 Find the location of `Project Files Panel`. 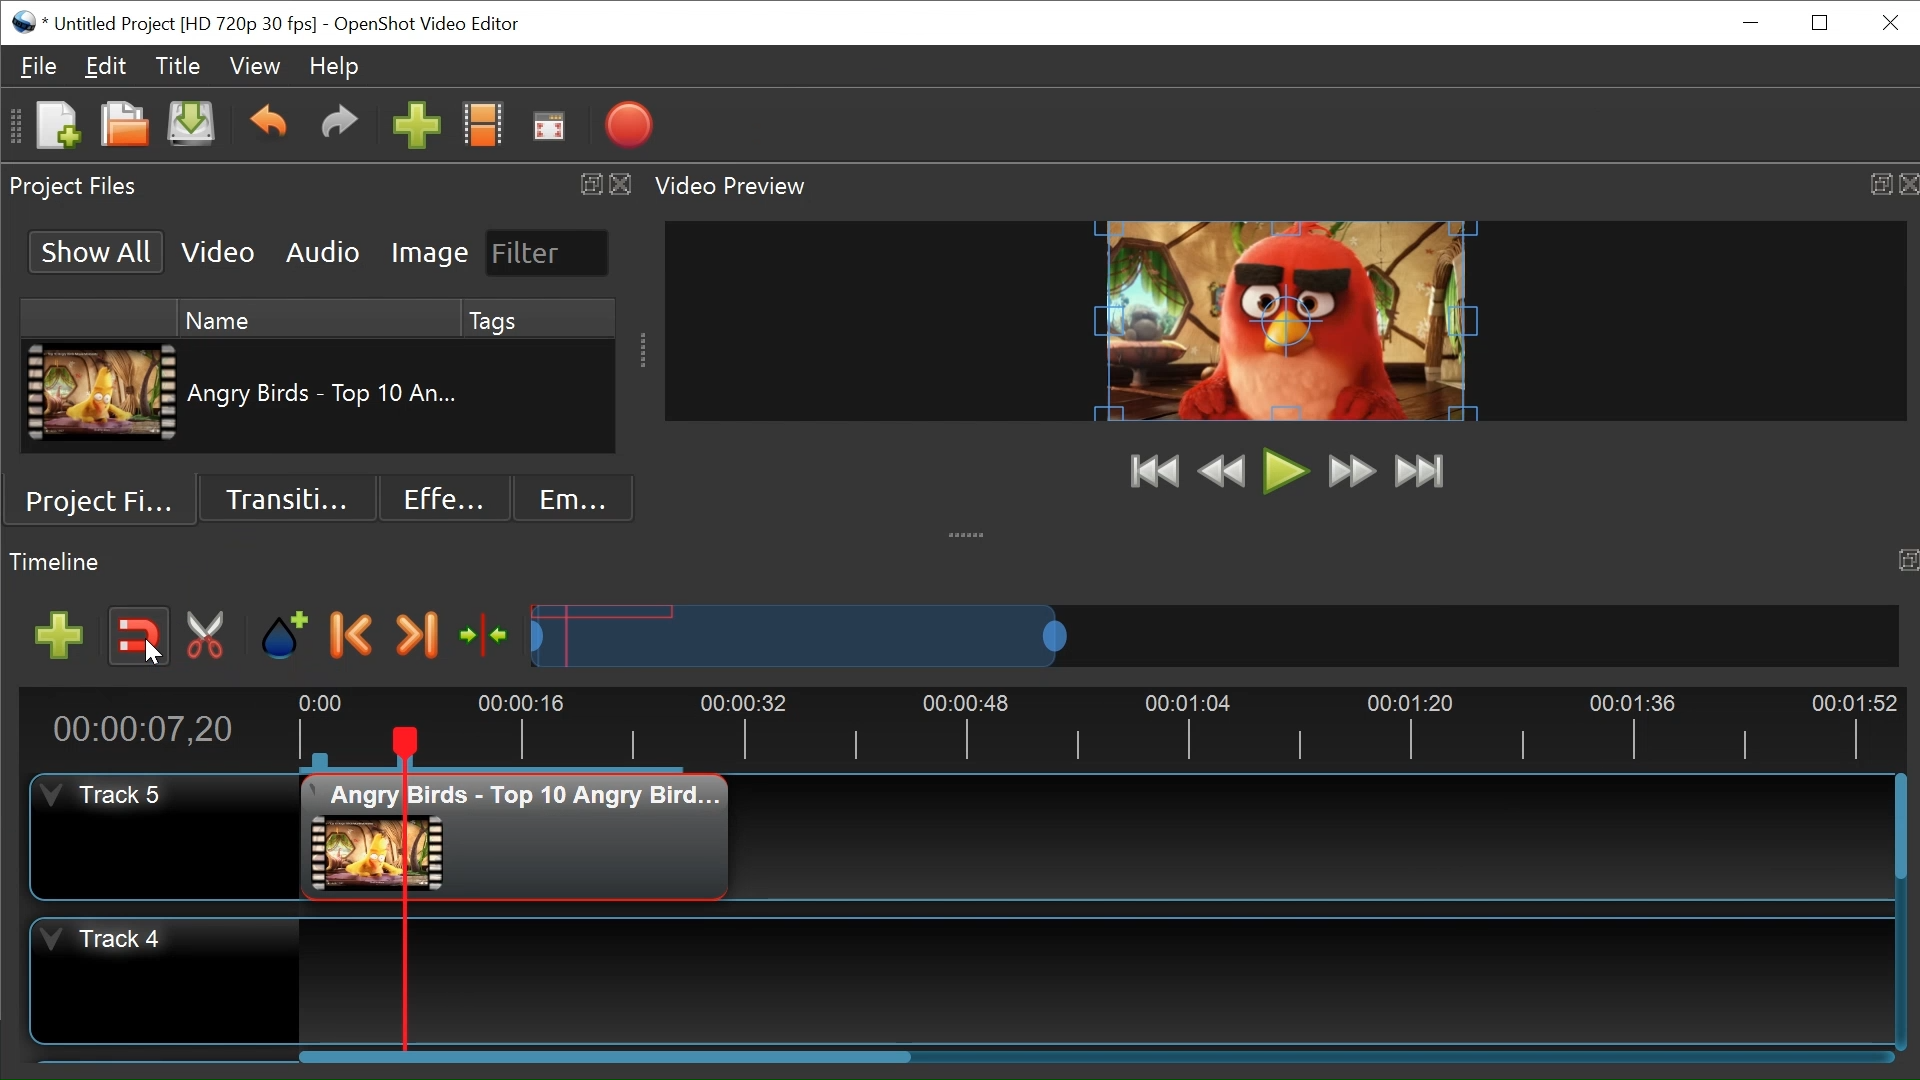

Project Files Panel is located at coordinates (319, 184).